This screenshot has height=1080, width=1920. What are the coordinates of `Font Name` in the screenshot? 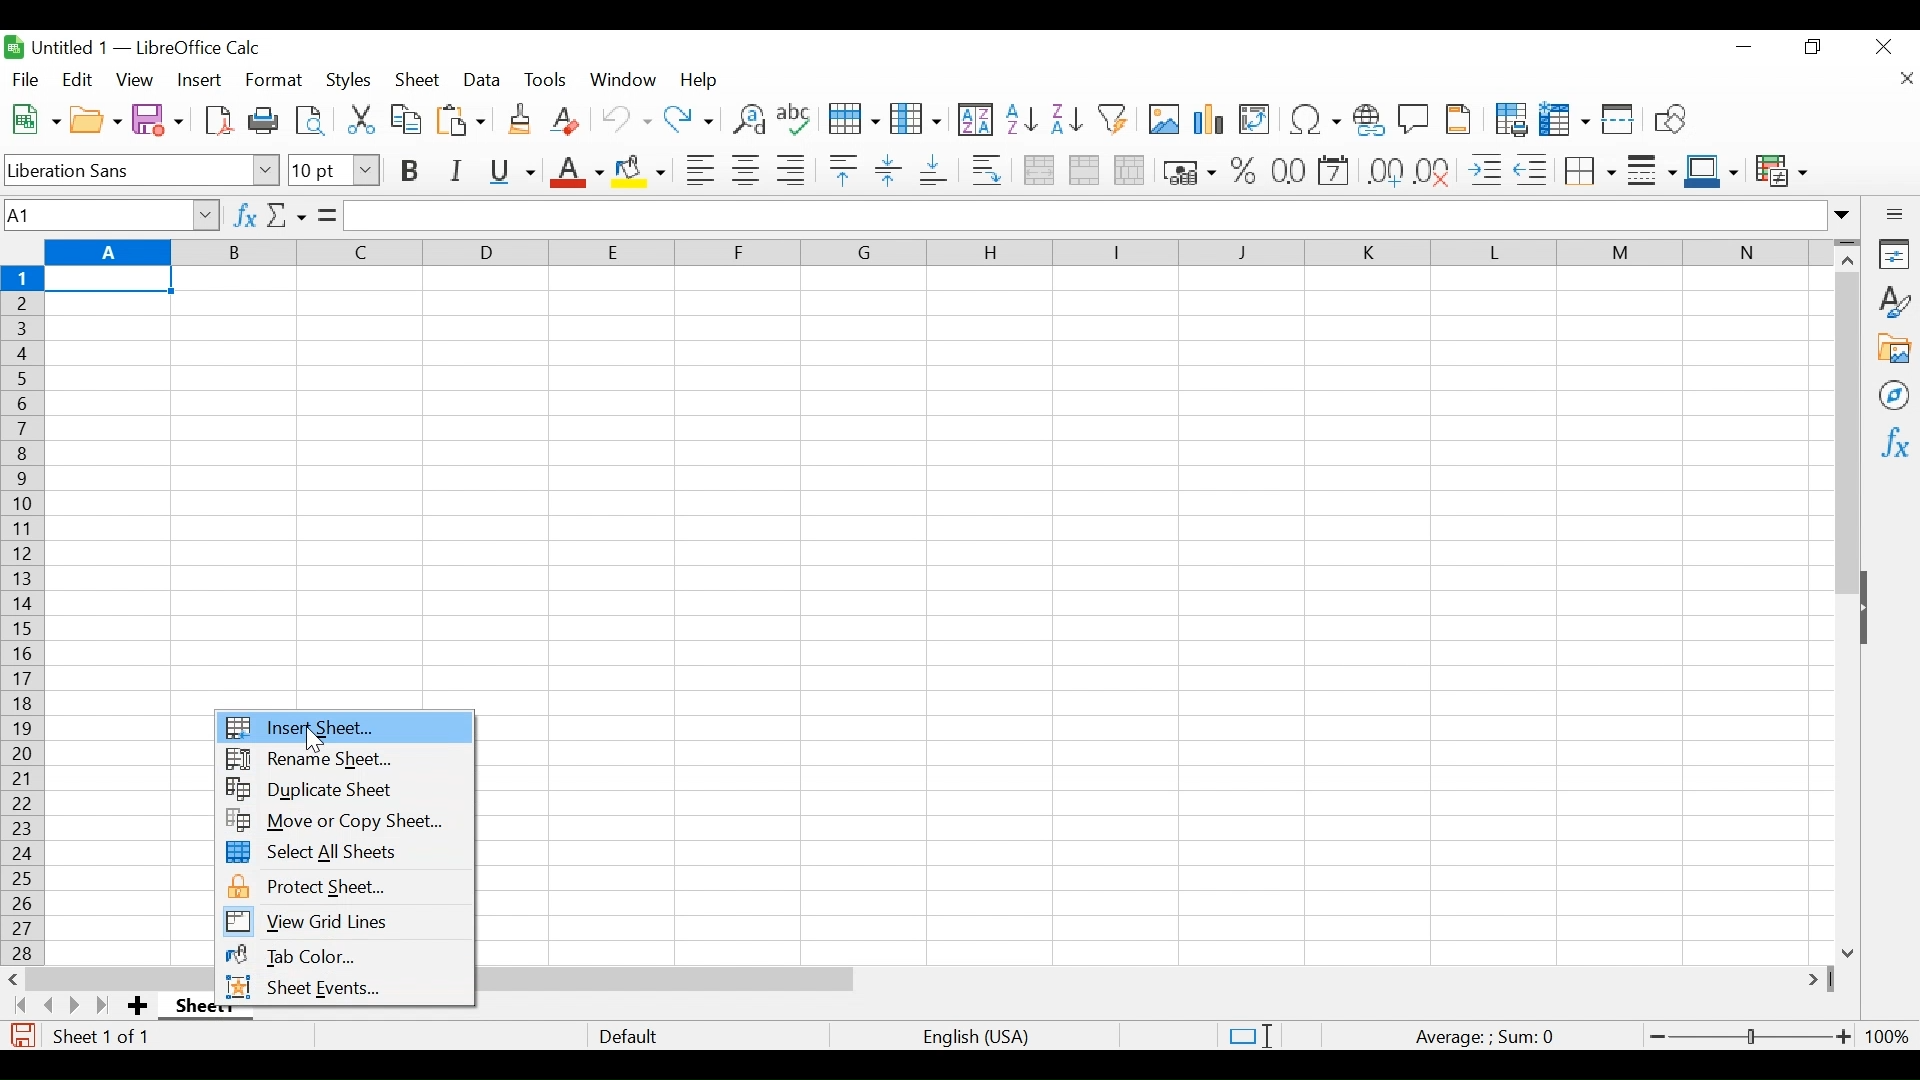 It's located at (142, 169).